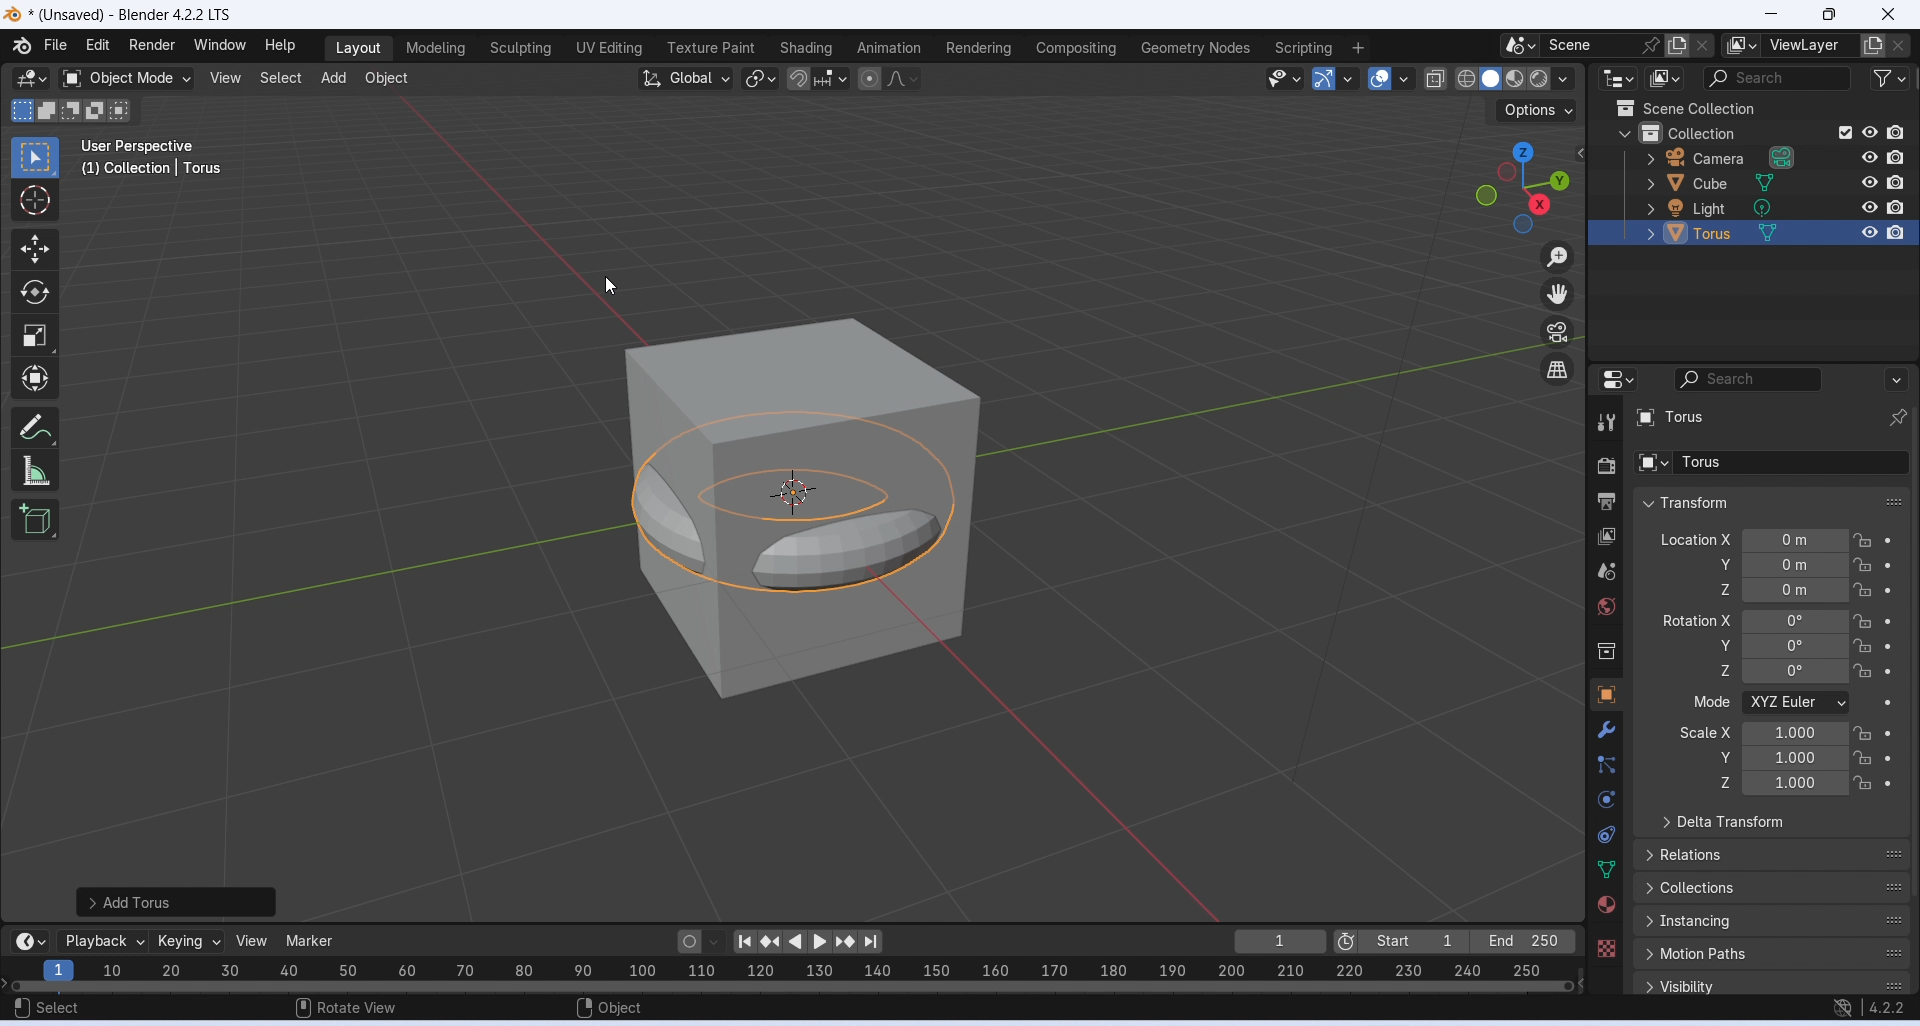 The width and height of the screenshot is (1920, 1026). Describe the element at coordinates (1818, 620) in the screenshot. I see `Rotation` at that location.